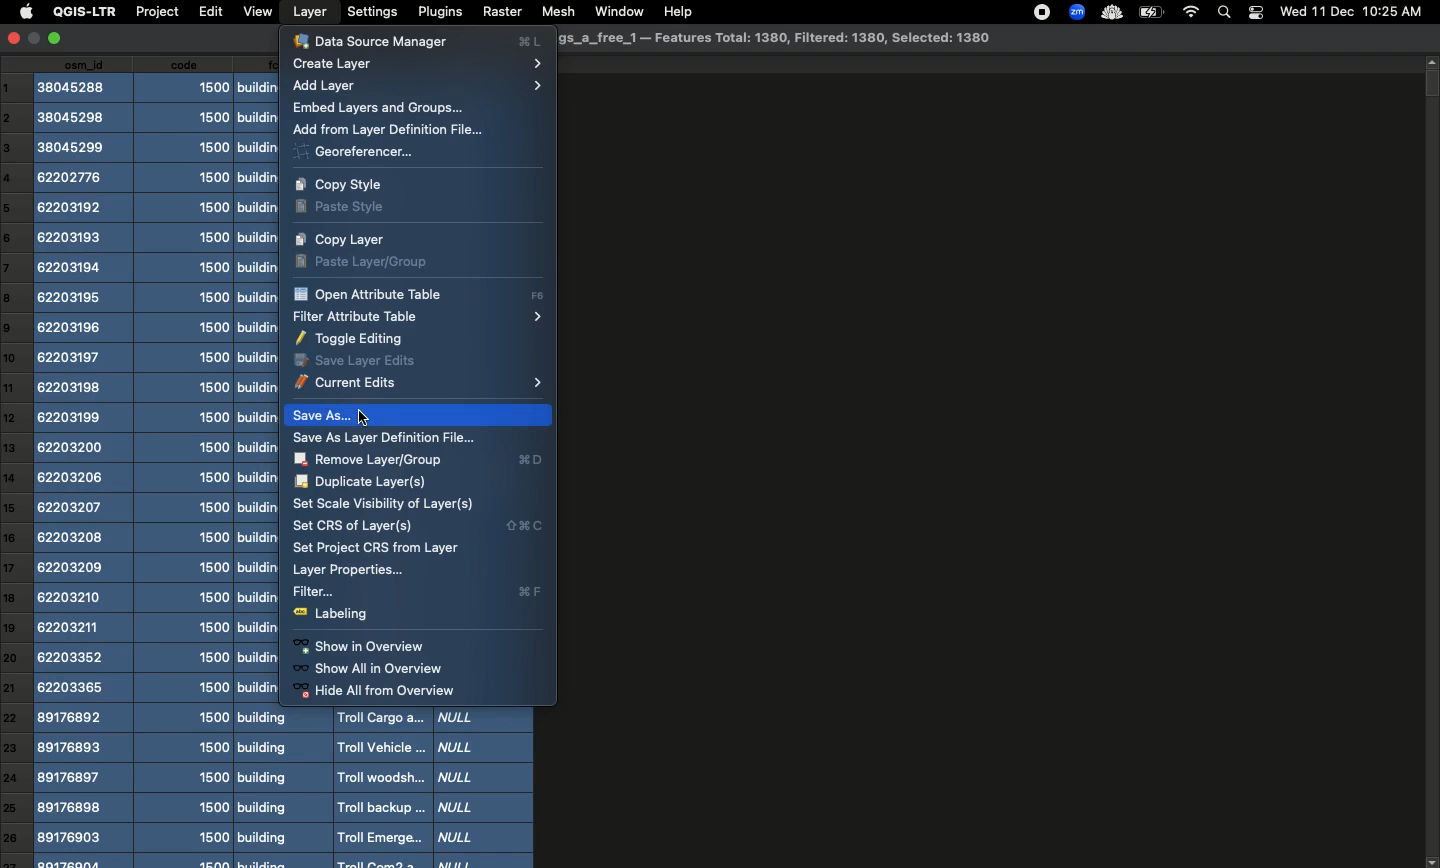 The width and height of the screenshot is (1440, 868). Describe the element at coordinates (389, 691) in the screenshot. I see `Hide all from overview` at that location.